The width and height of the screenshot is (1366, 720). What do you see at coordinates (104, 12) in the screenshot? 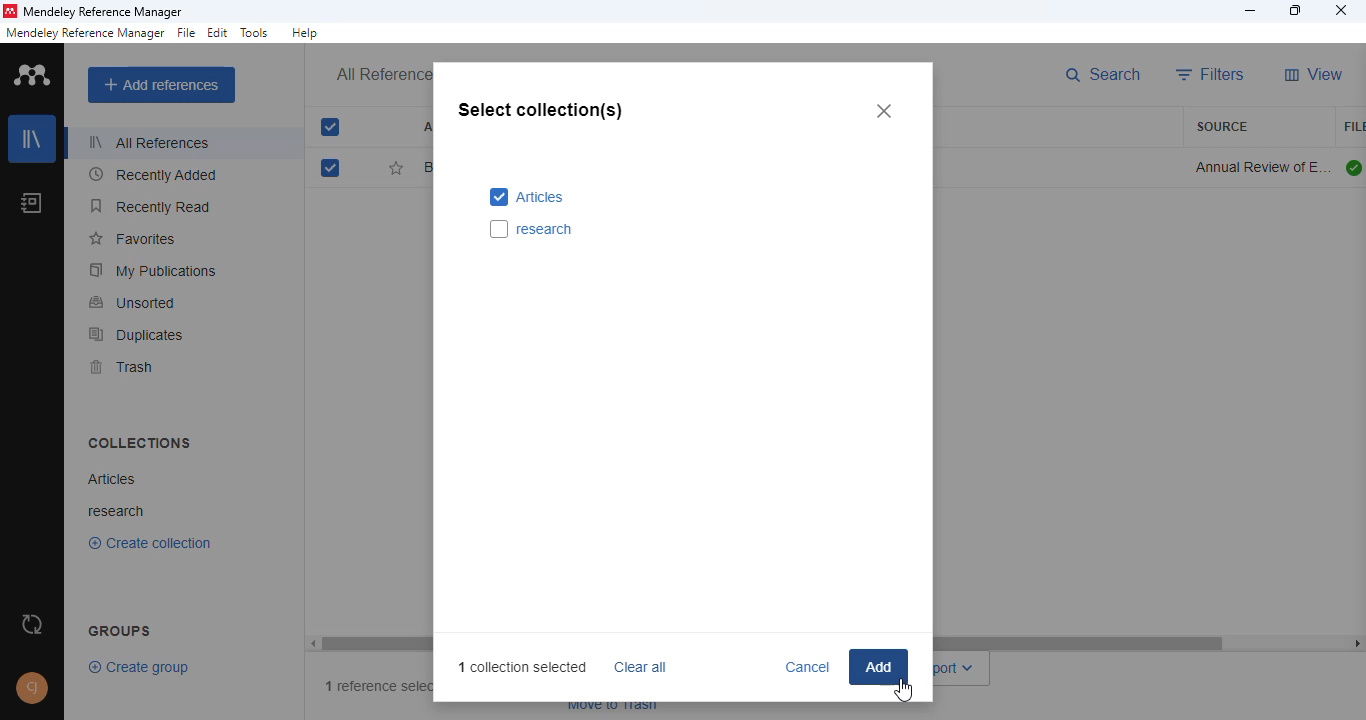
I see `mendeley reference manager` at bounding box center [104, 12].